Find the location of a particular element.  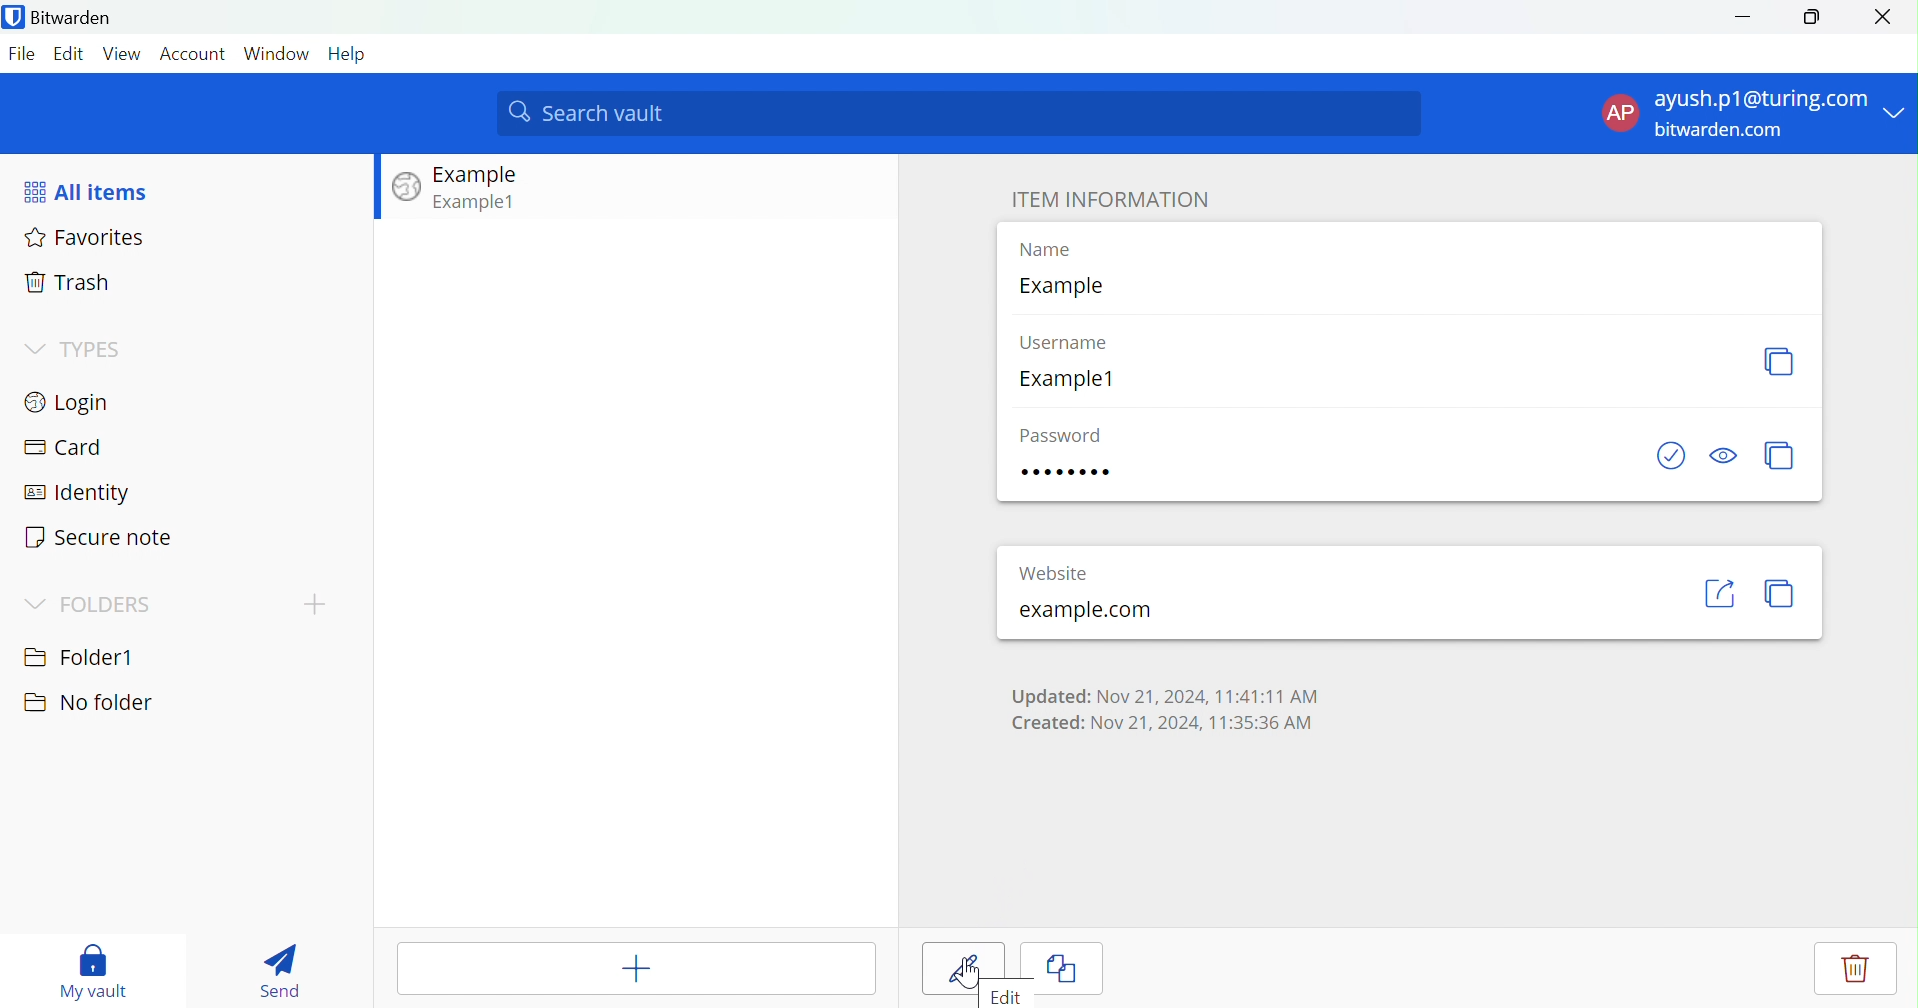

Login is located at coordinates (71, 401).